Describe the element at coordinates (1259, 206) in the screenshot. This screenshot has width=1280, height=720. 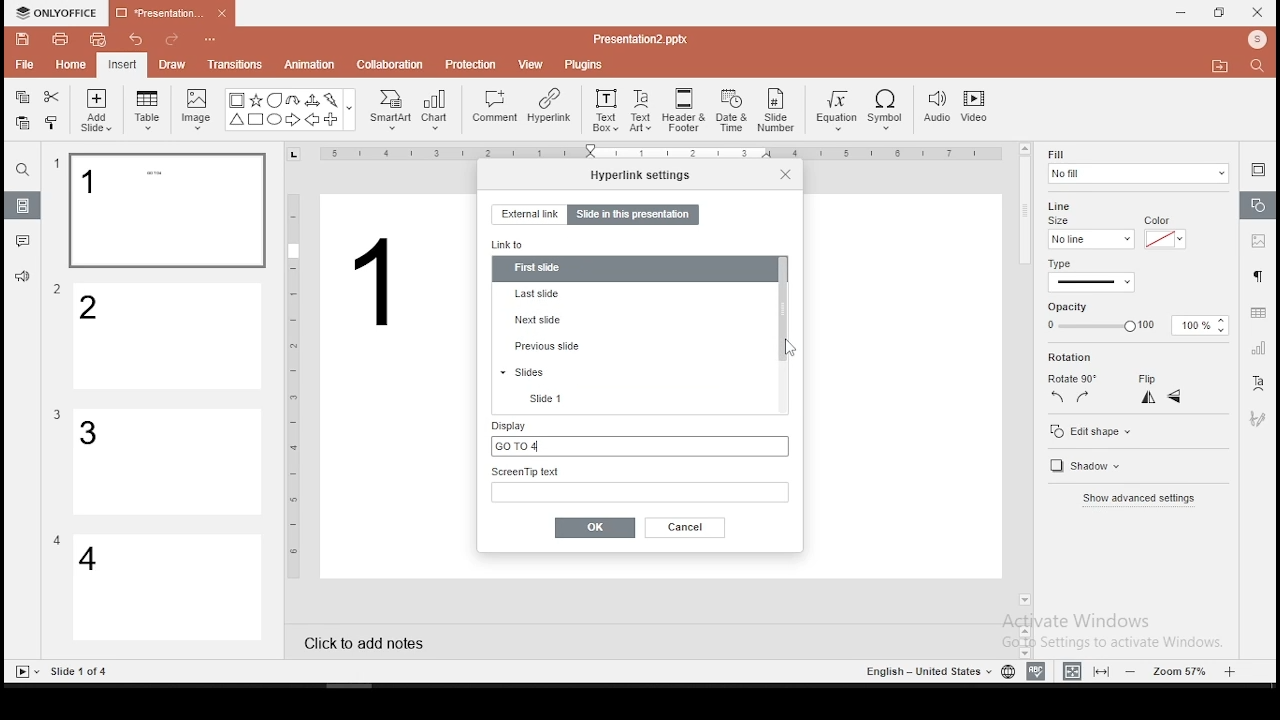
I see `shape settings` at that location.